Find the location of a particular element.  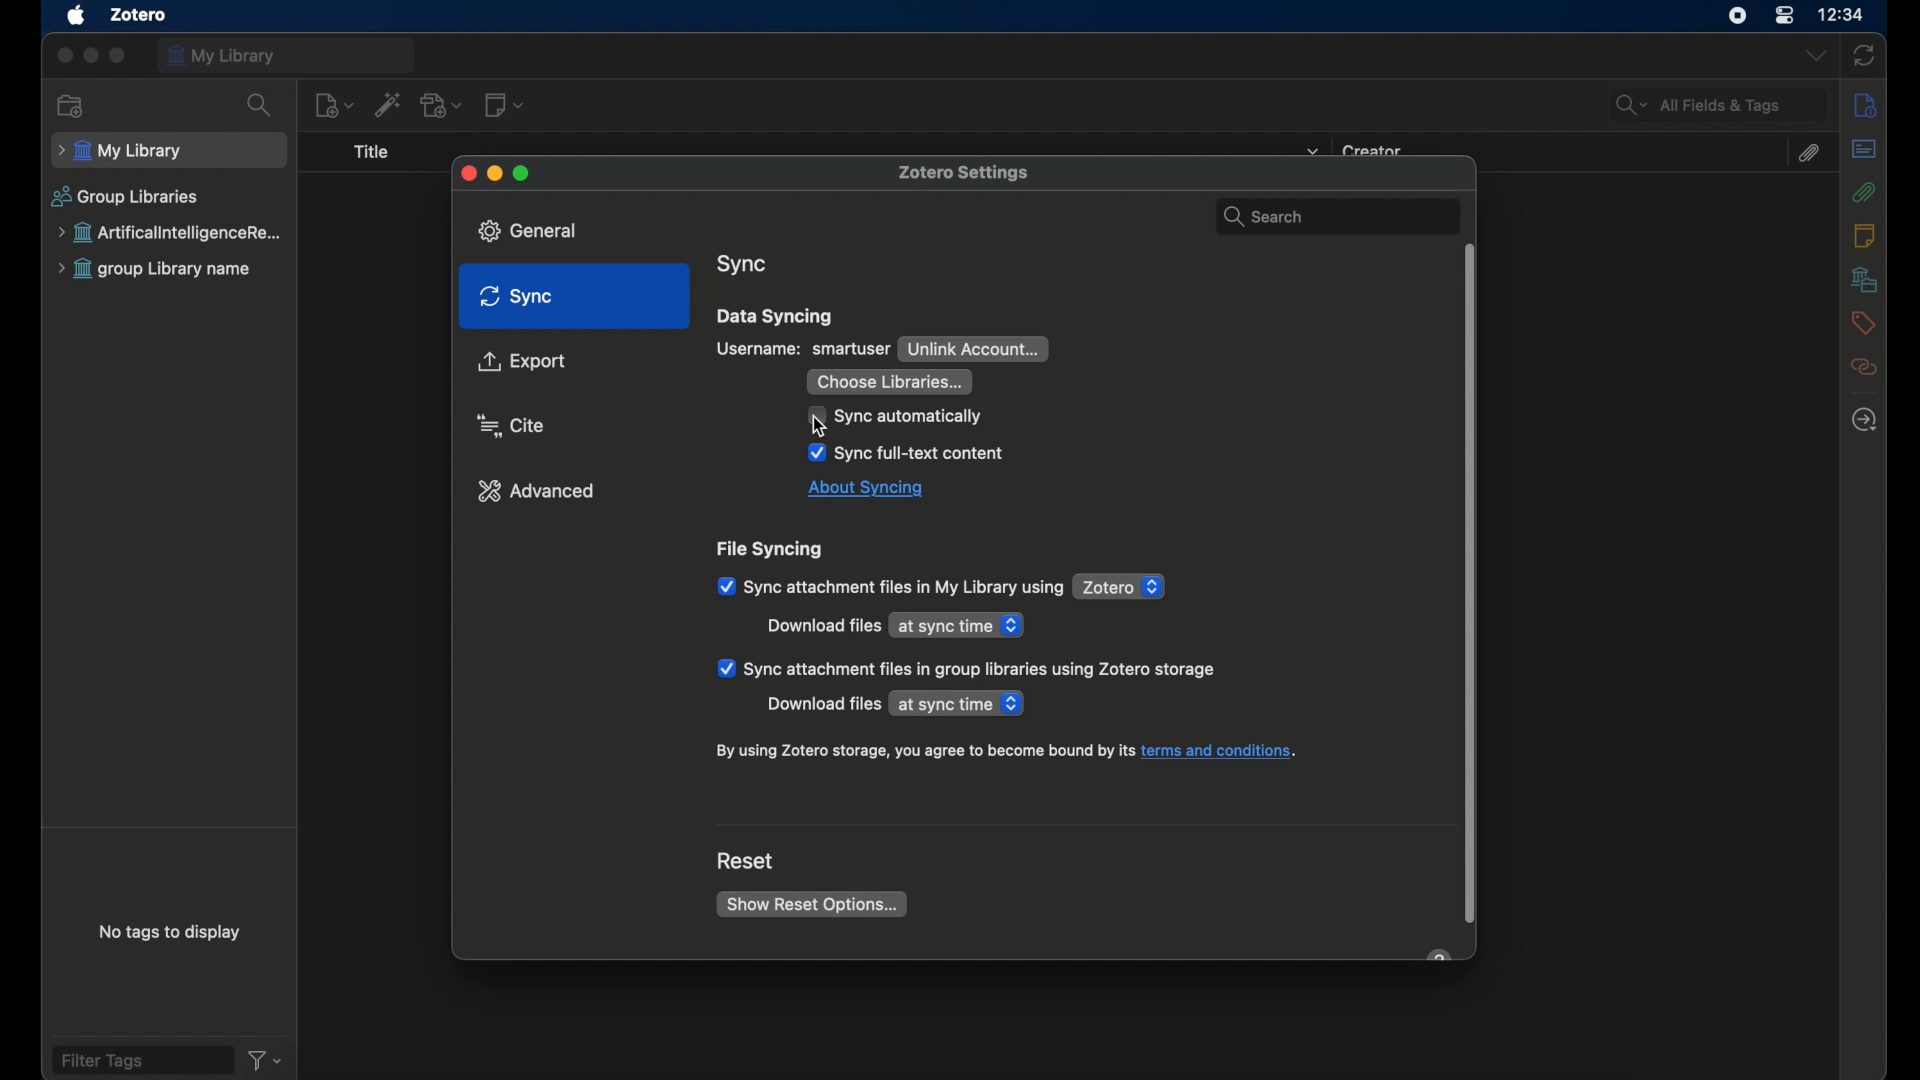

new note is located at coordinates (505, 105).